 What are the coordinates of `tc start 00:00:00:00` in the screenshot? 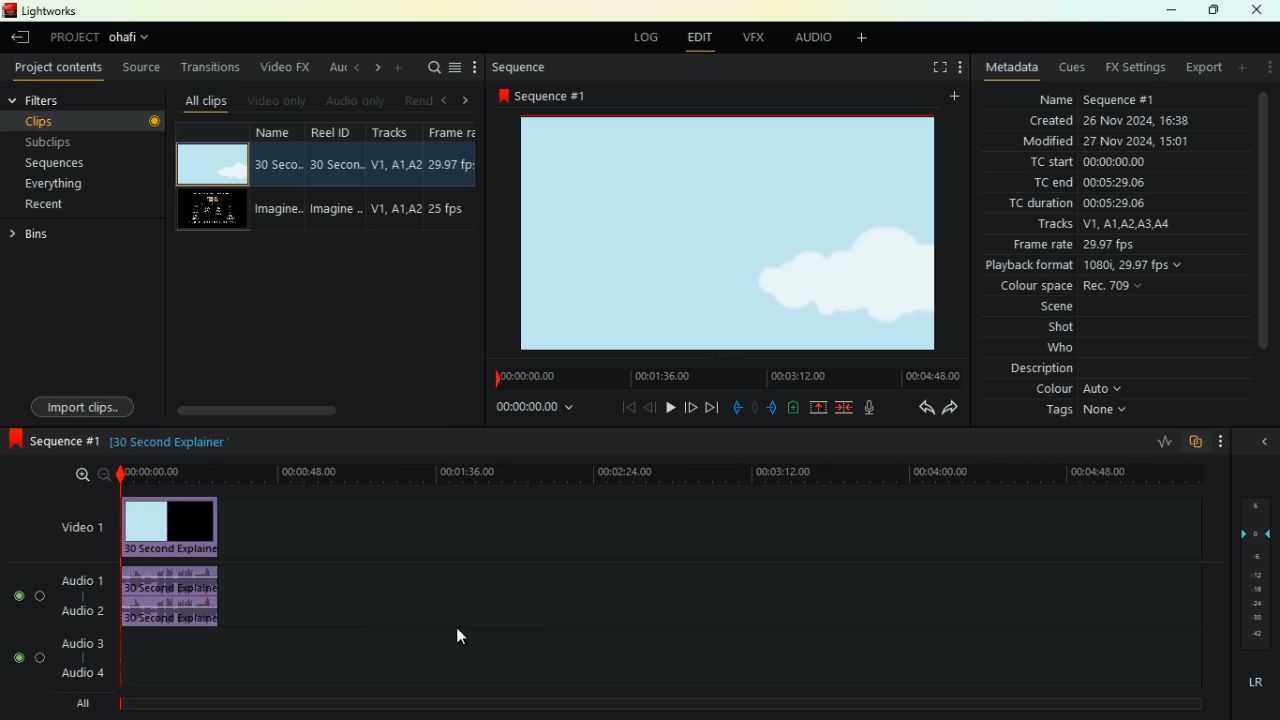 It's located at (1110, 163).